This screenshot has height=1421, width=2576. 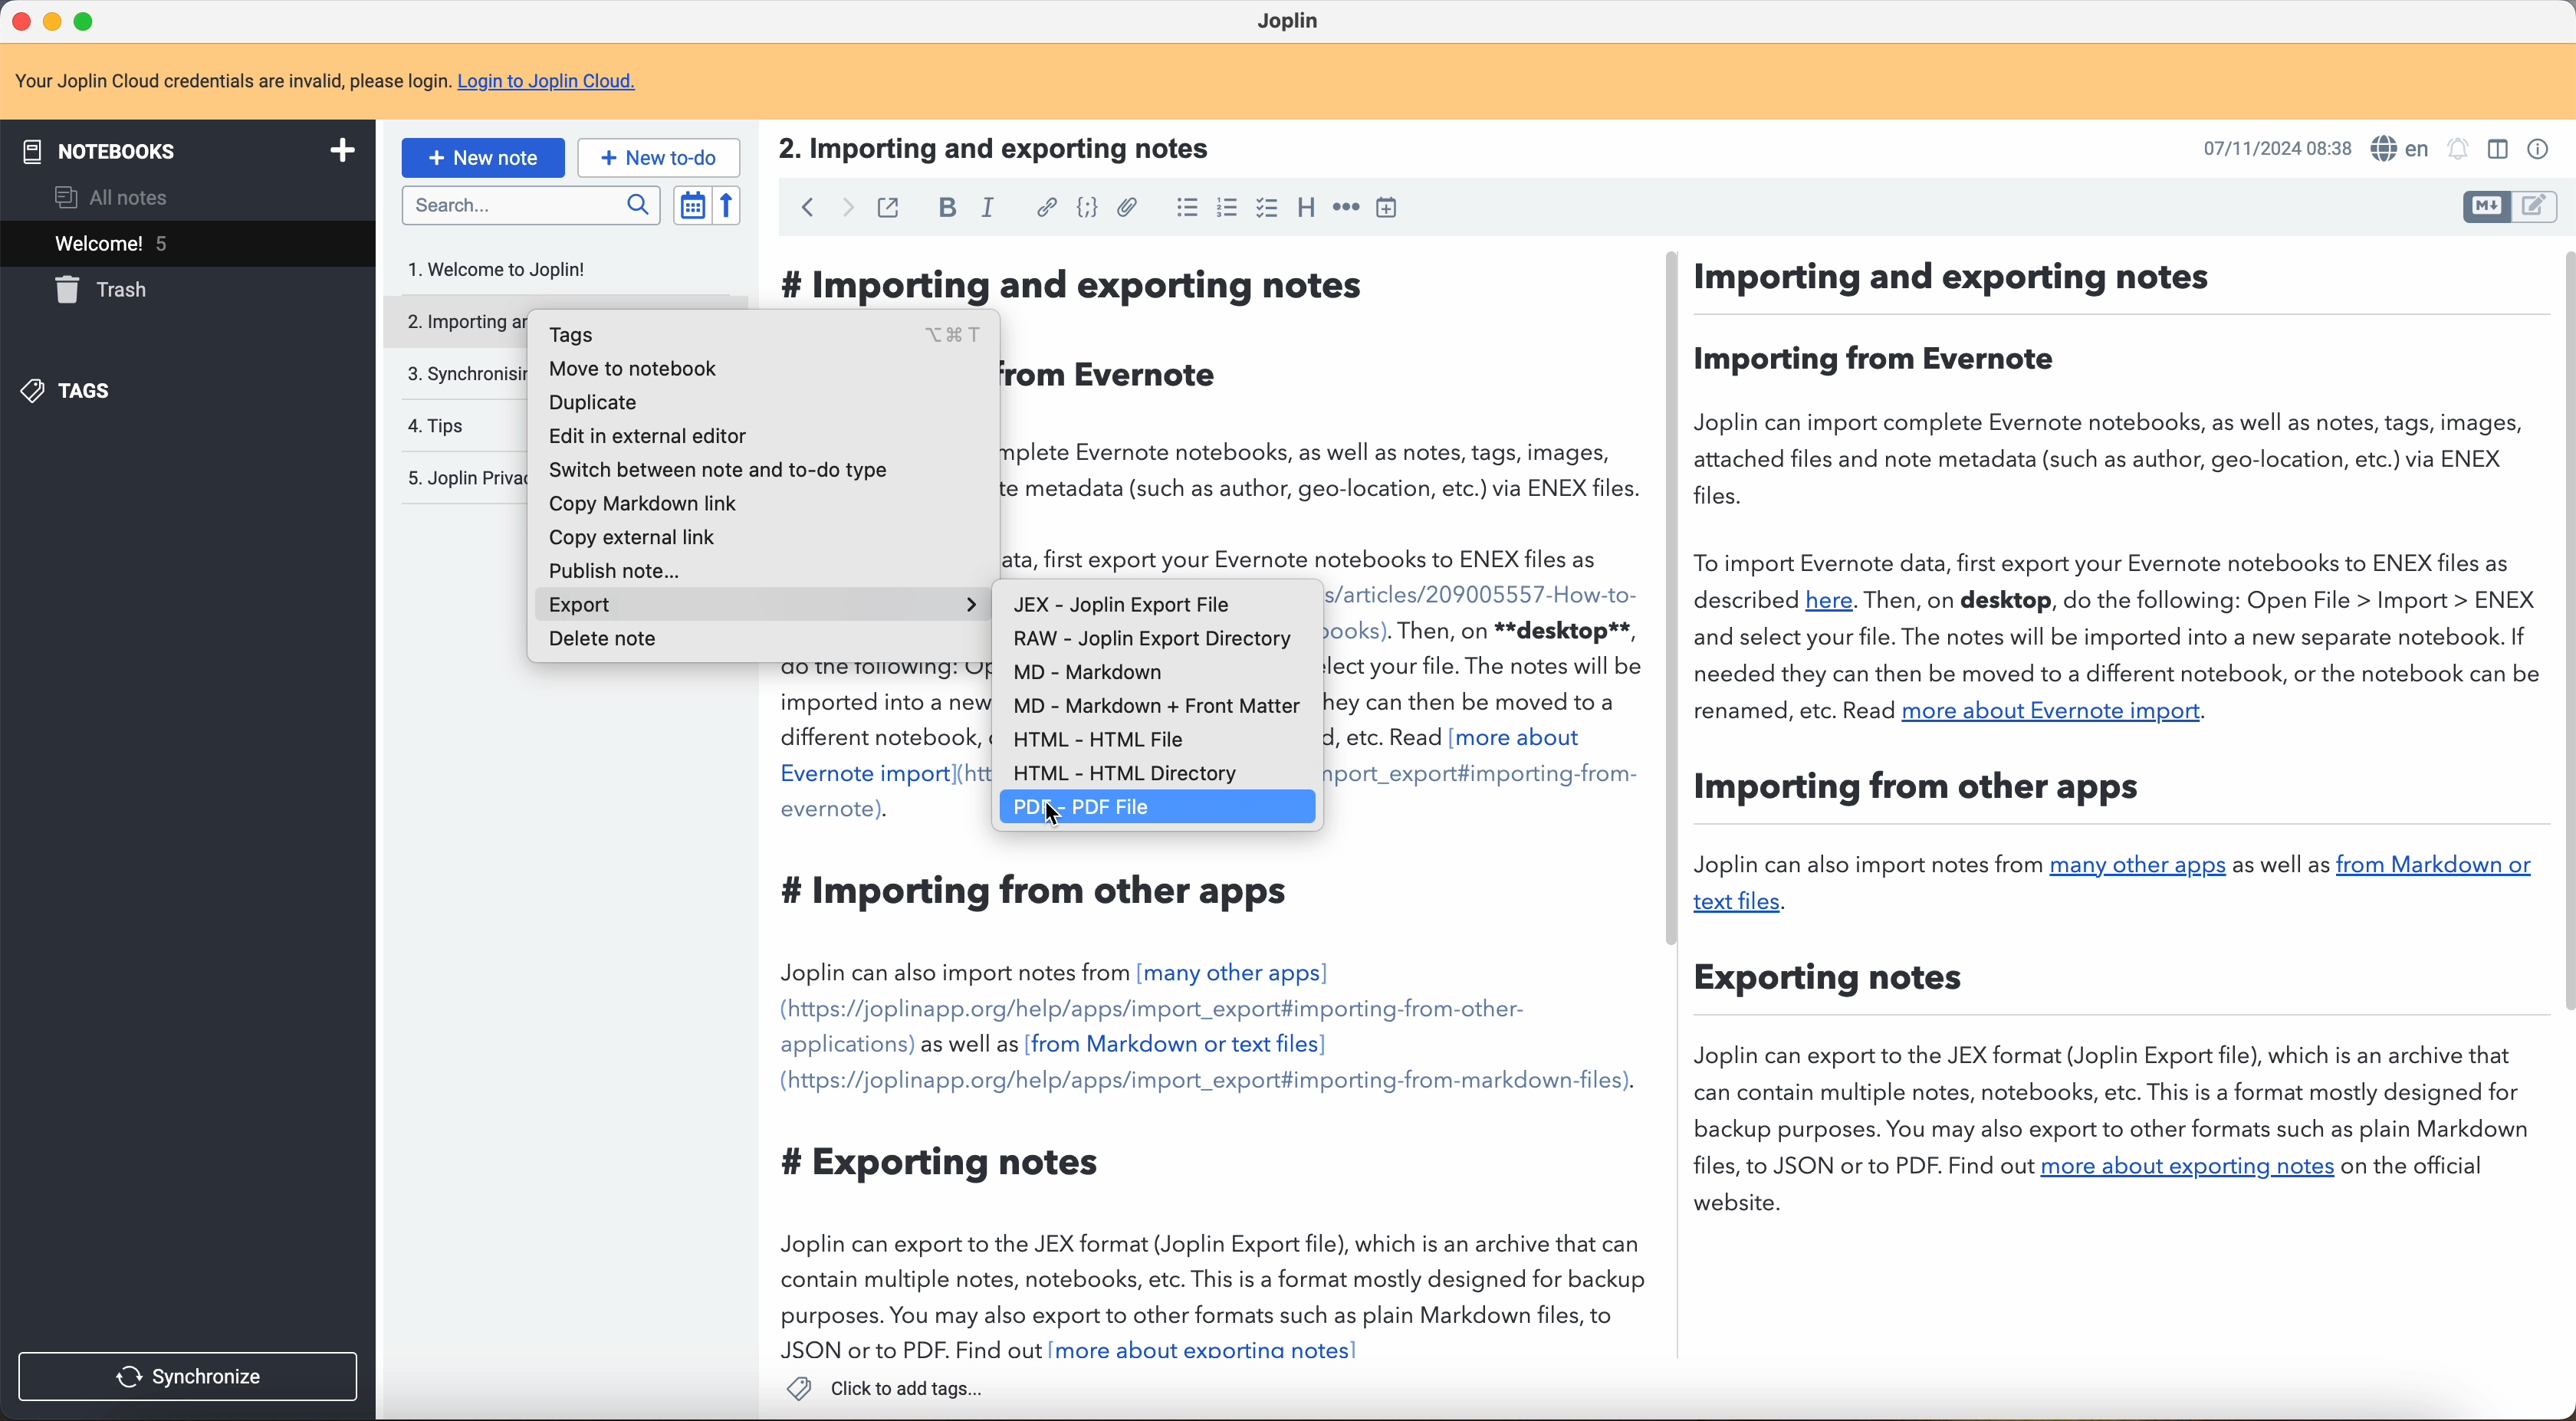 What do you see at coordinates (770, 606) in the screenshot?
I see `export` at bounding box center [770, 606].